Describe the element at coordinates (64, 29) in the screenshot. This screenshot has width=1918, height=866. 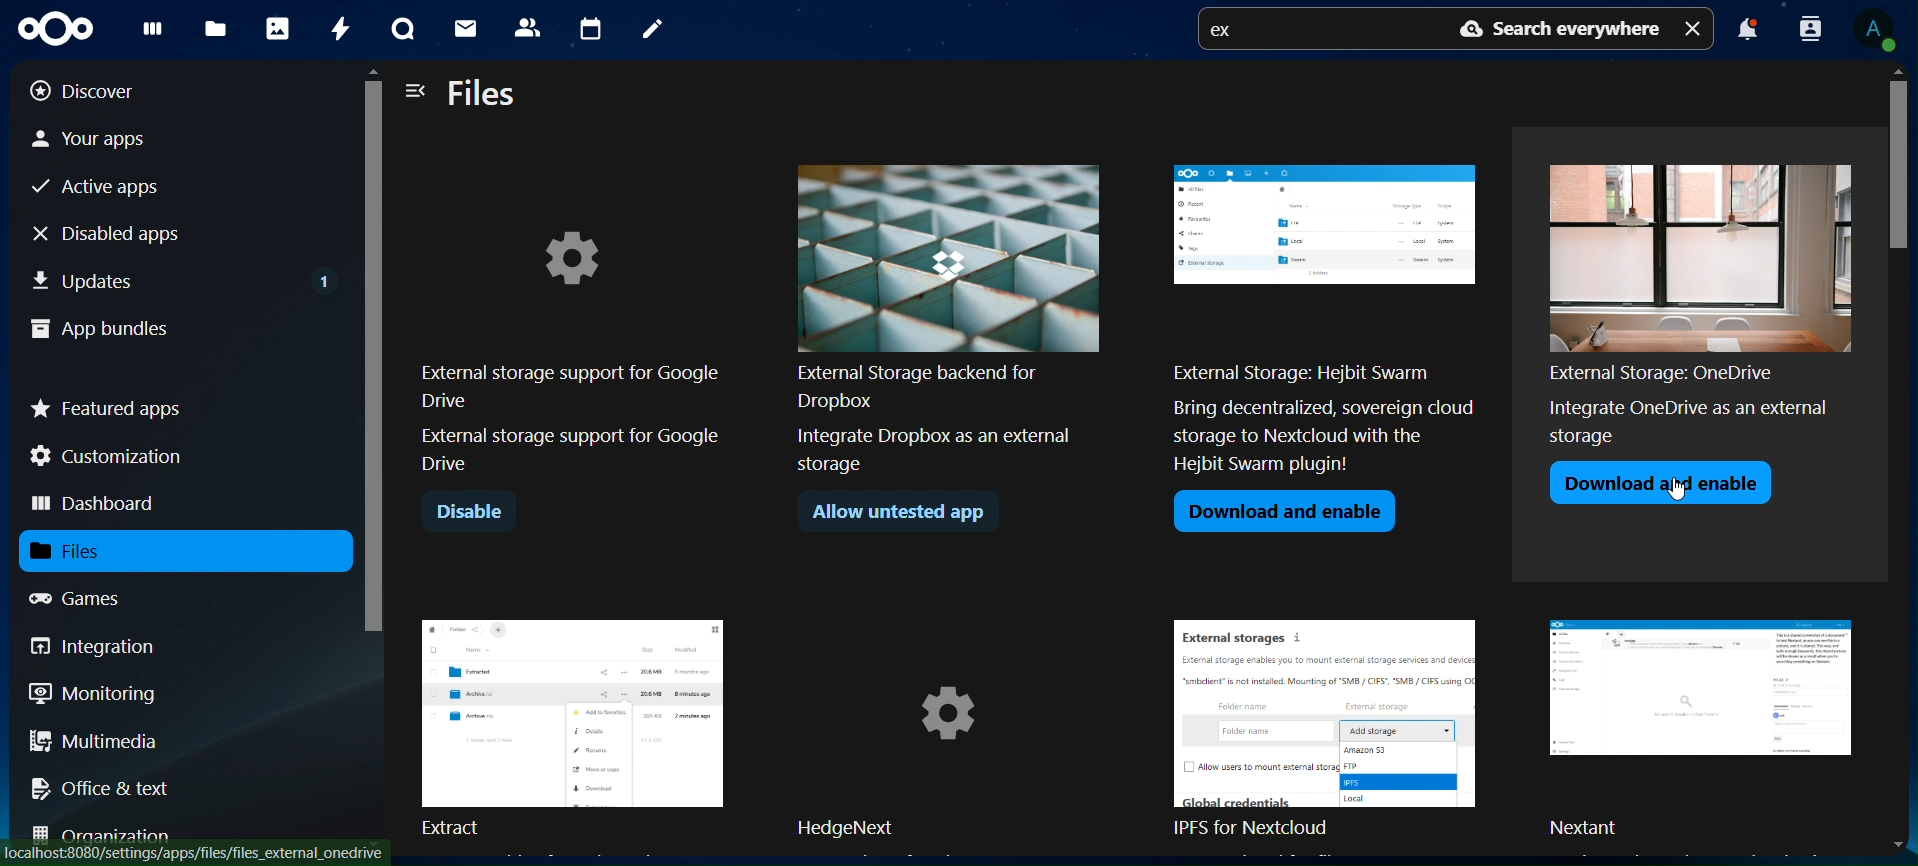
I see `icon` at that location.